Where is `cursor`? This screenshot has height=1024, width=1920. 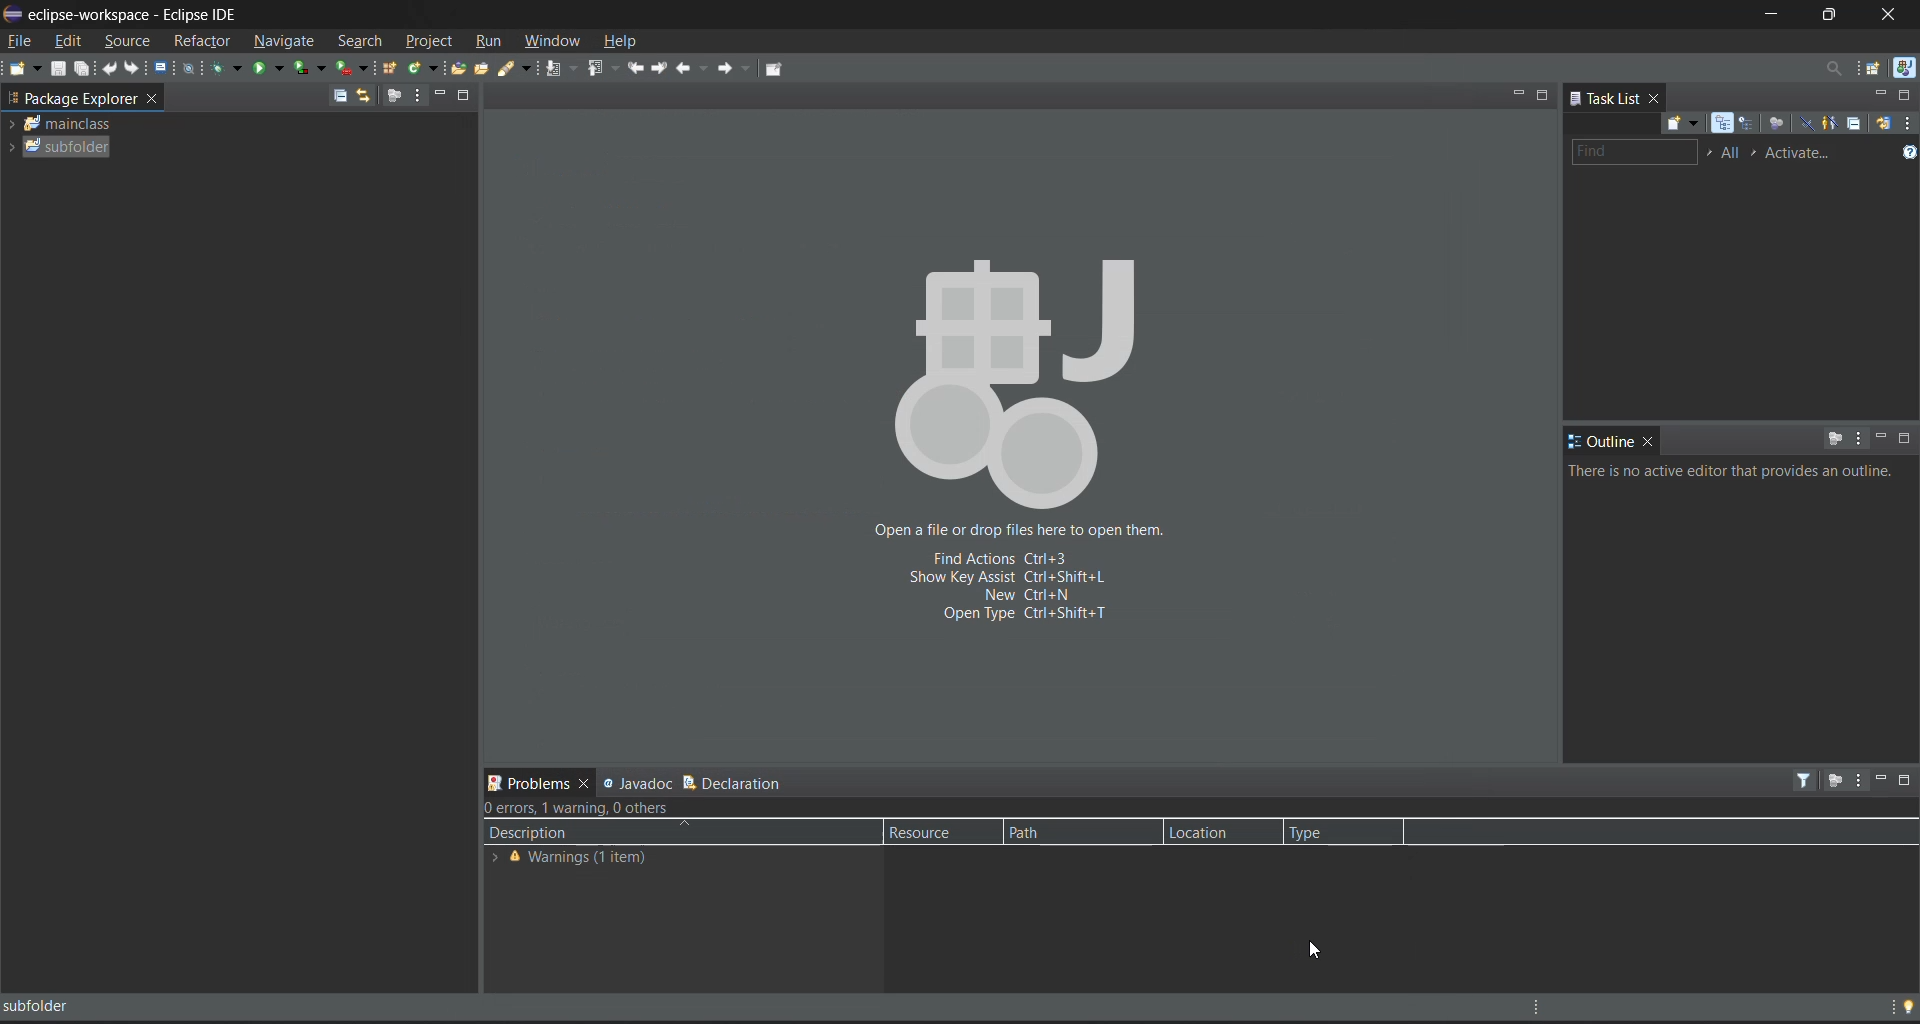
cursor is located at coordinates (1314, 945).